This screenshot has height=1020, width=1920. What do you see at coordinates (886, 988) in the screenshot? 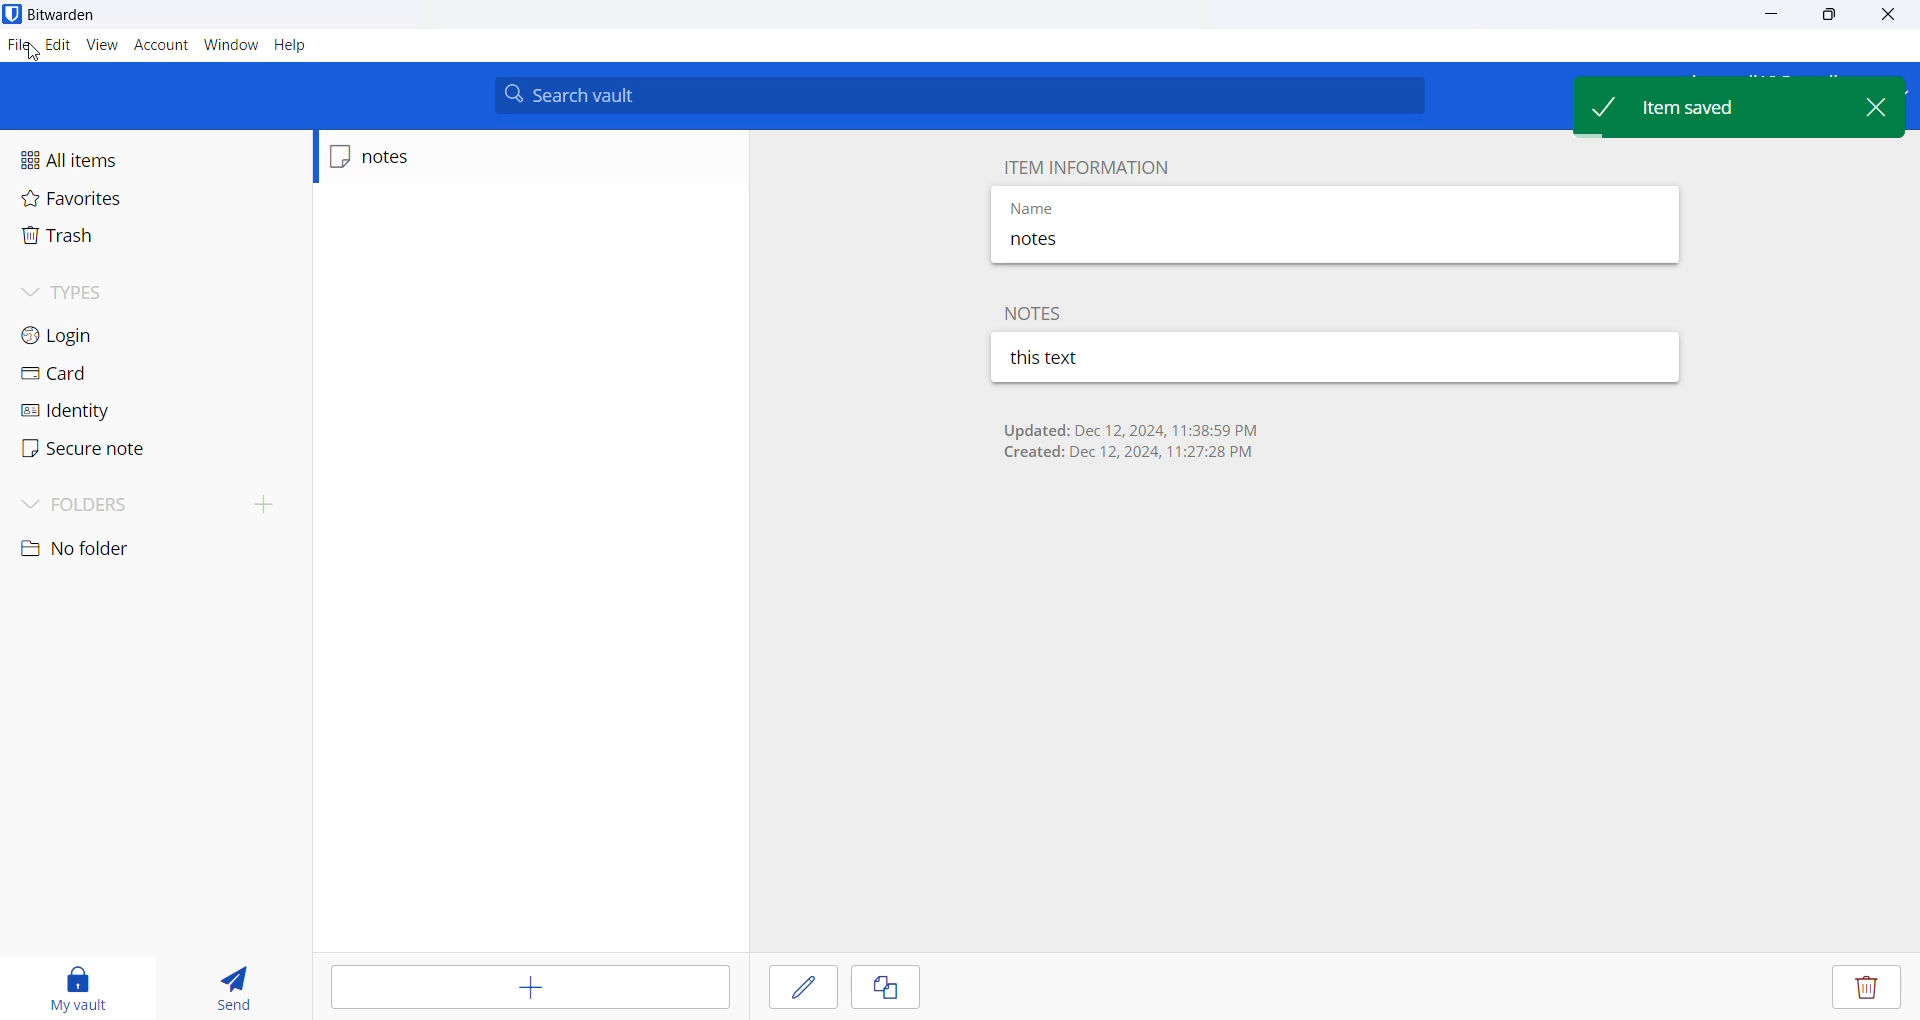
I see `copy` at bounding box center [886, 988].